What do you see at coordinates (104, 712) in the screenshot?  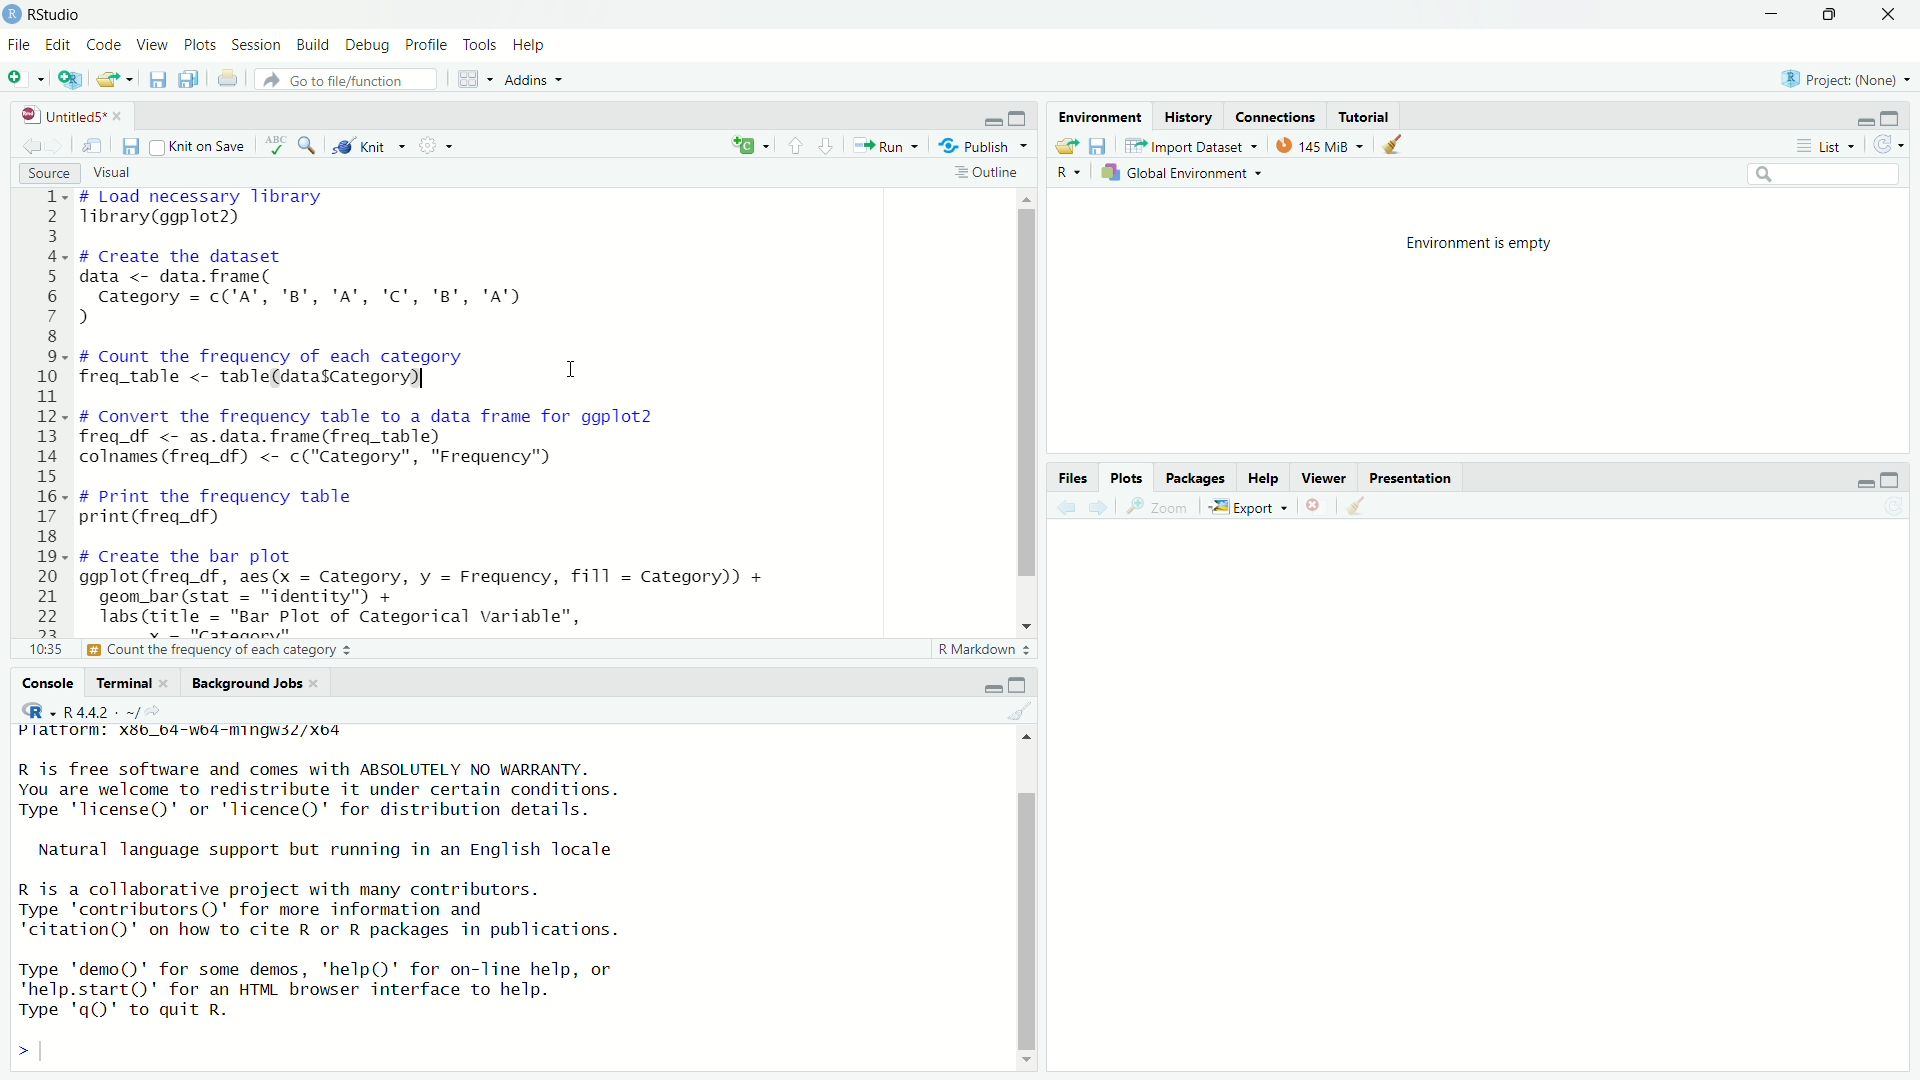 I see `R 4.4.2 . ~/` at bounding box center [104, 712].